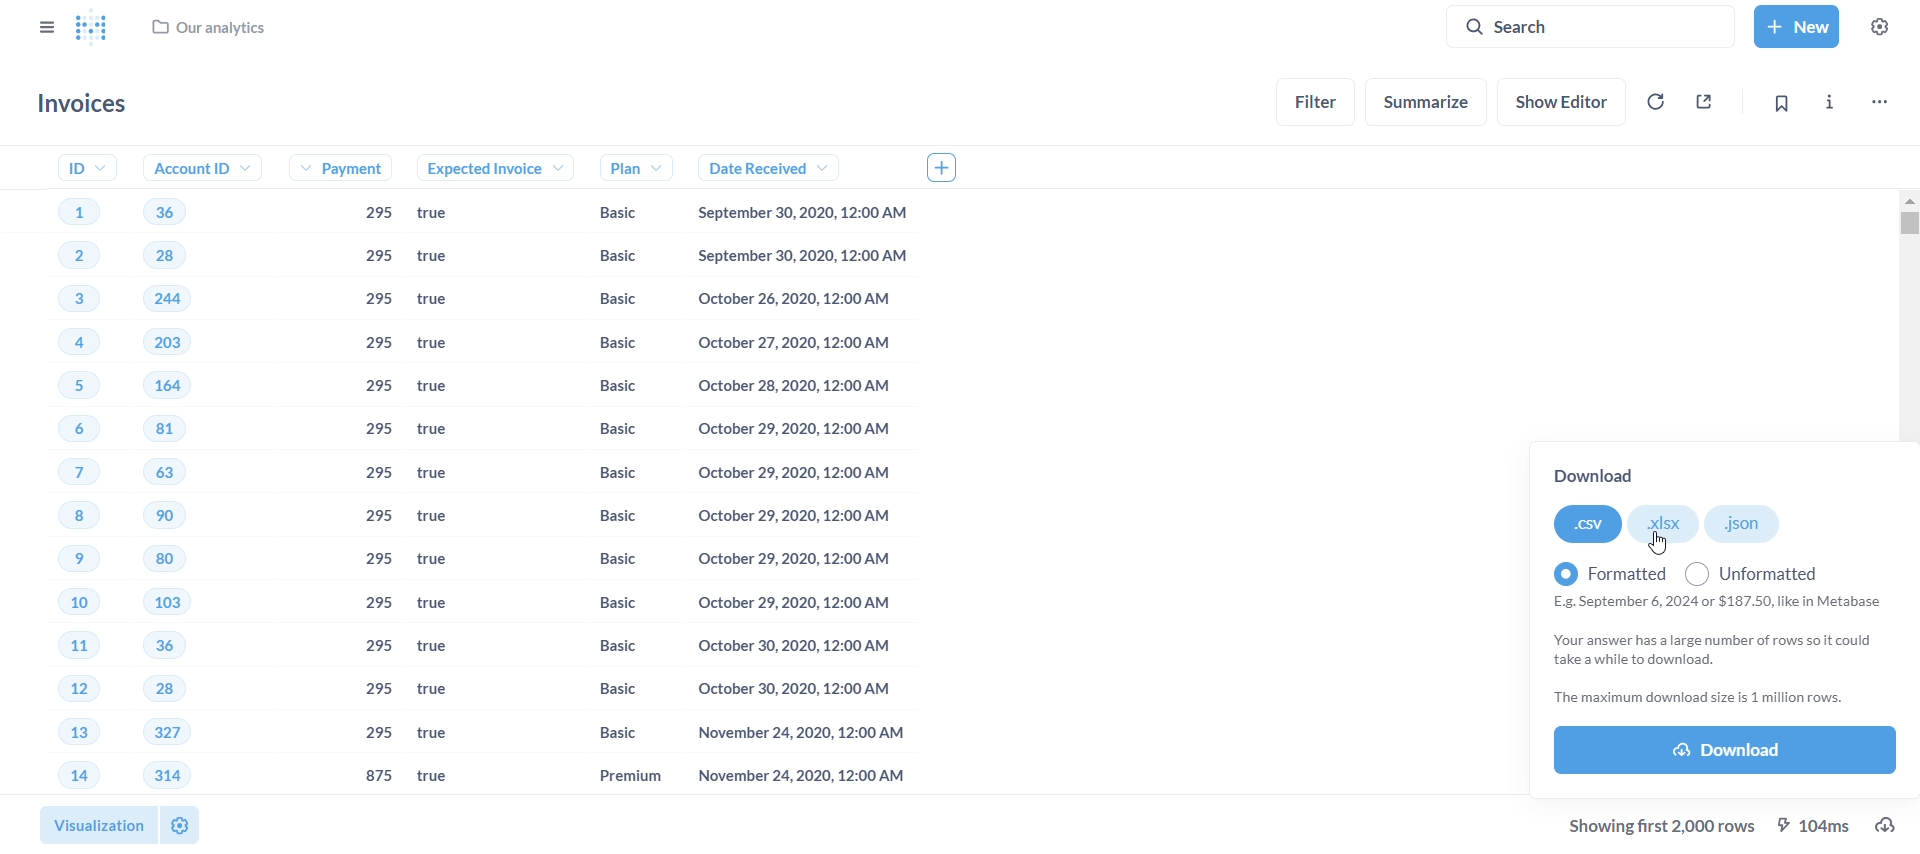 This screenshot has height=854, width=1920. I want to click on formatted, so click(1600, 568).